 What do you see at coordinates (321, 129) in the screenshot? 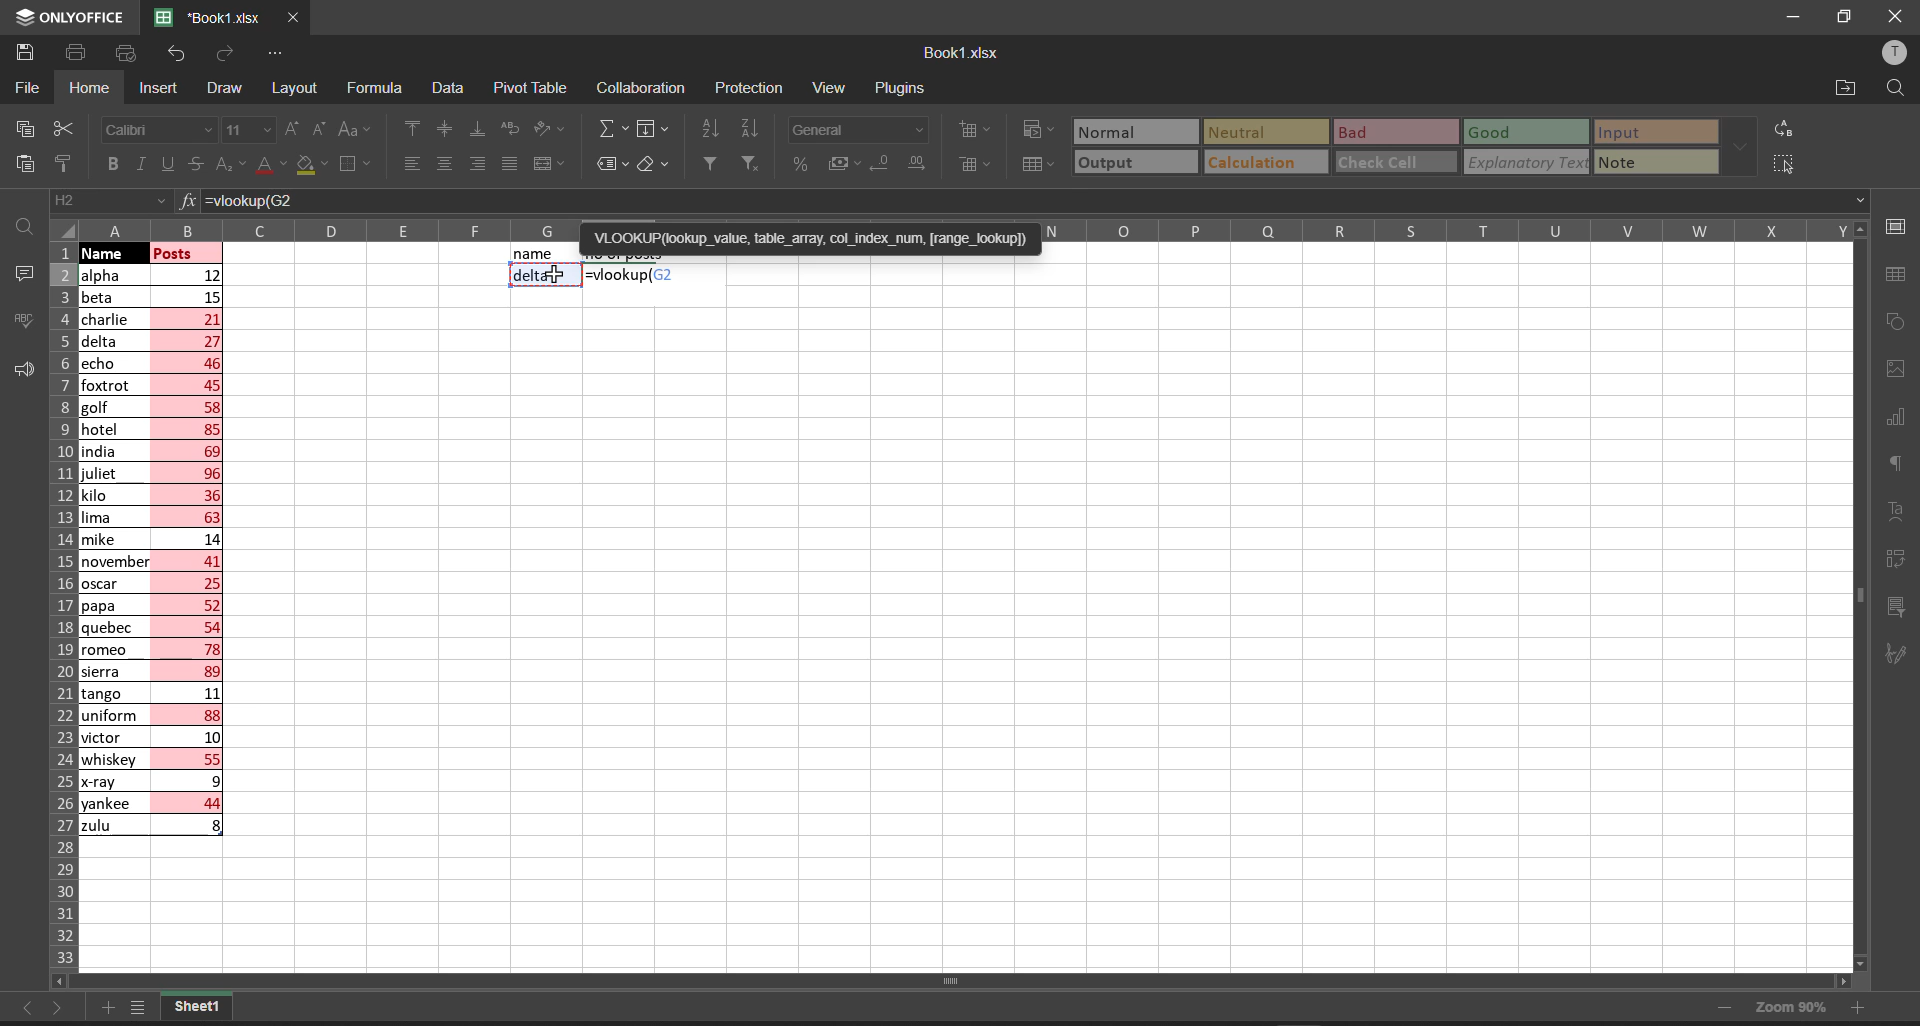
I see `decrement font size` at bounding box center [321, 129].